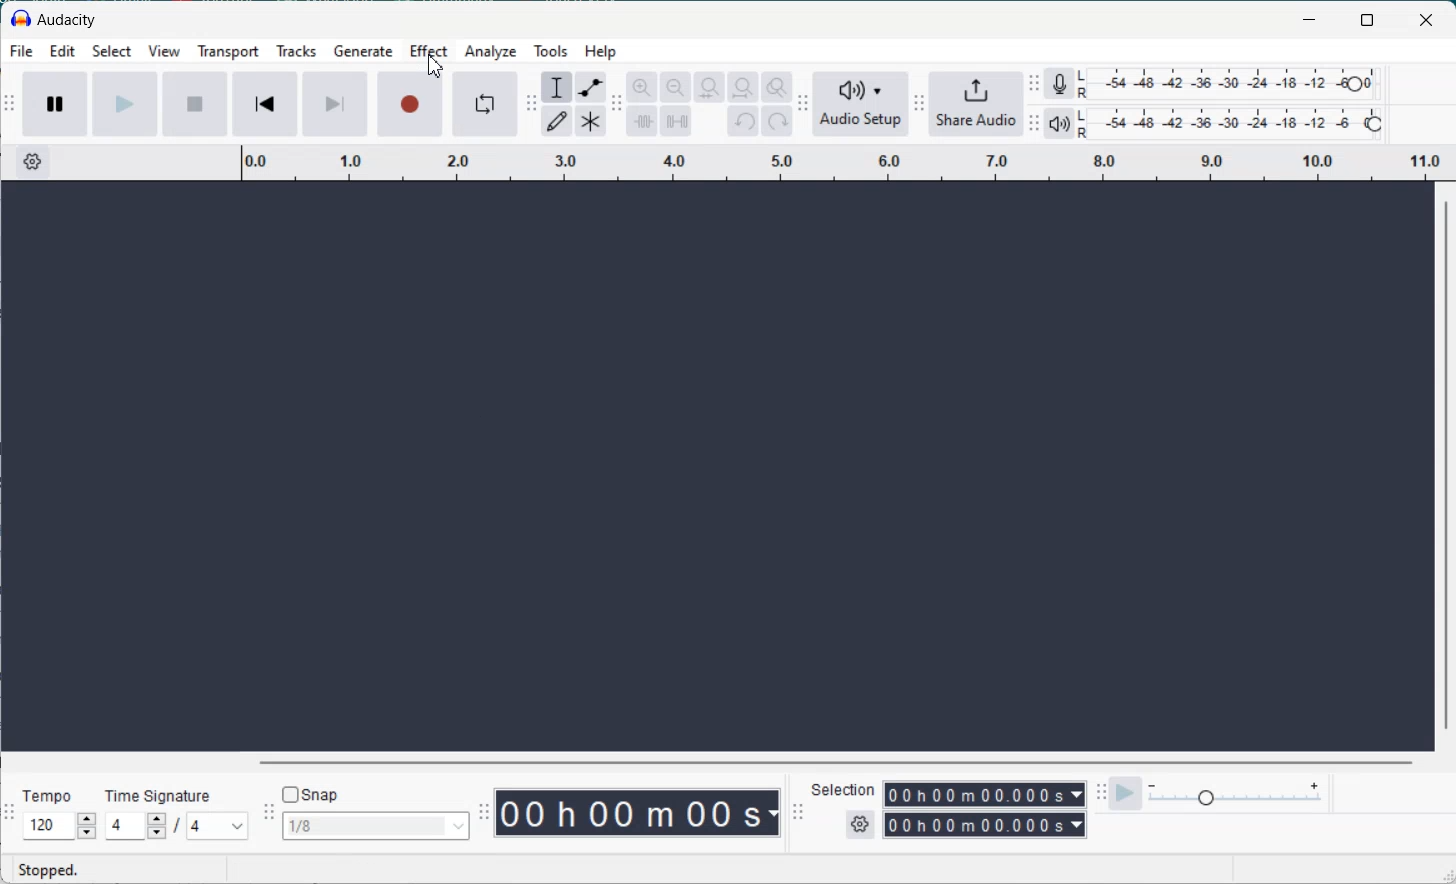 This screenshot has height=884, width=1456. I want to click on Generate, so click(363, 53).